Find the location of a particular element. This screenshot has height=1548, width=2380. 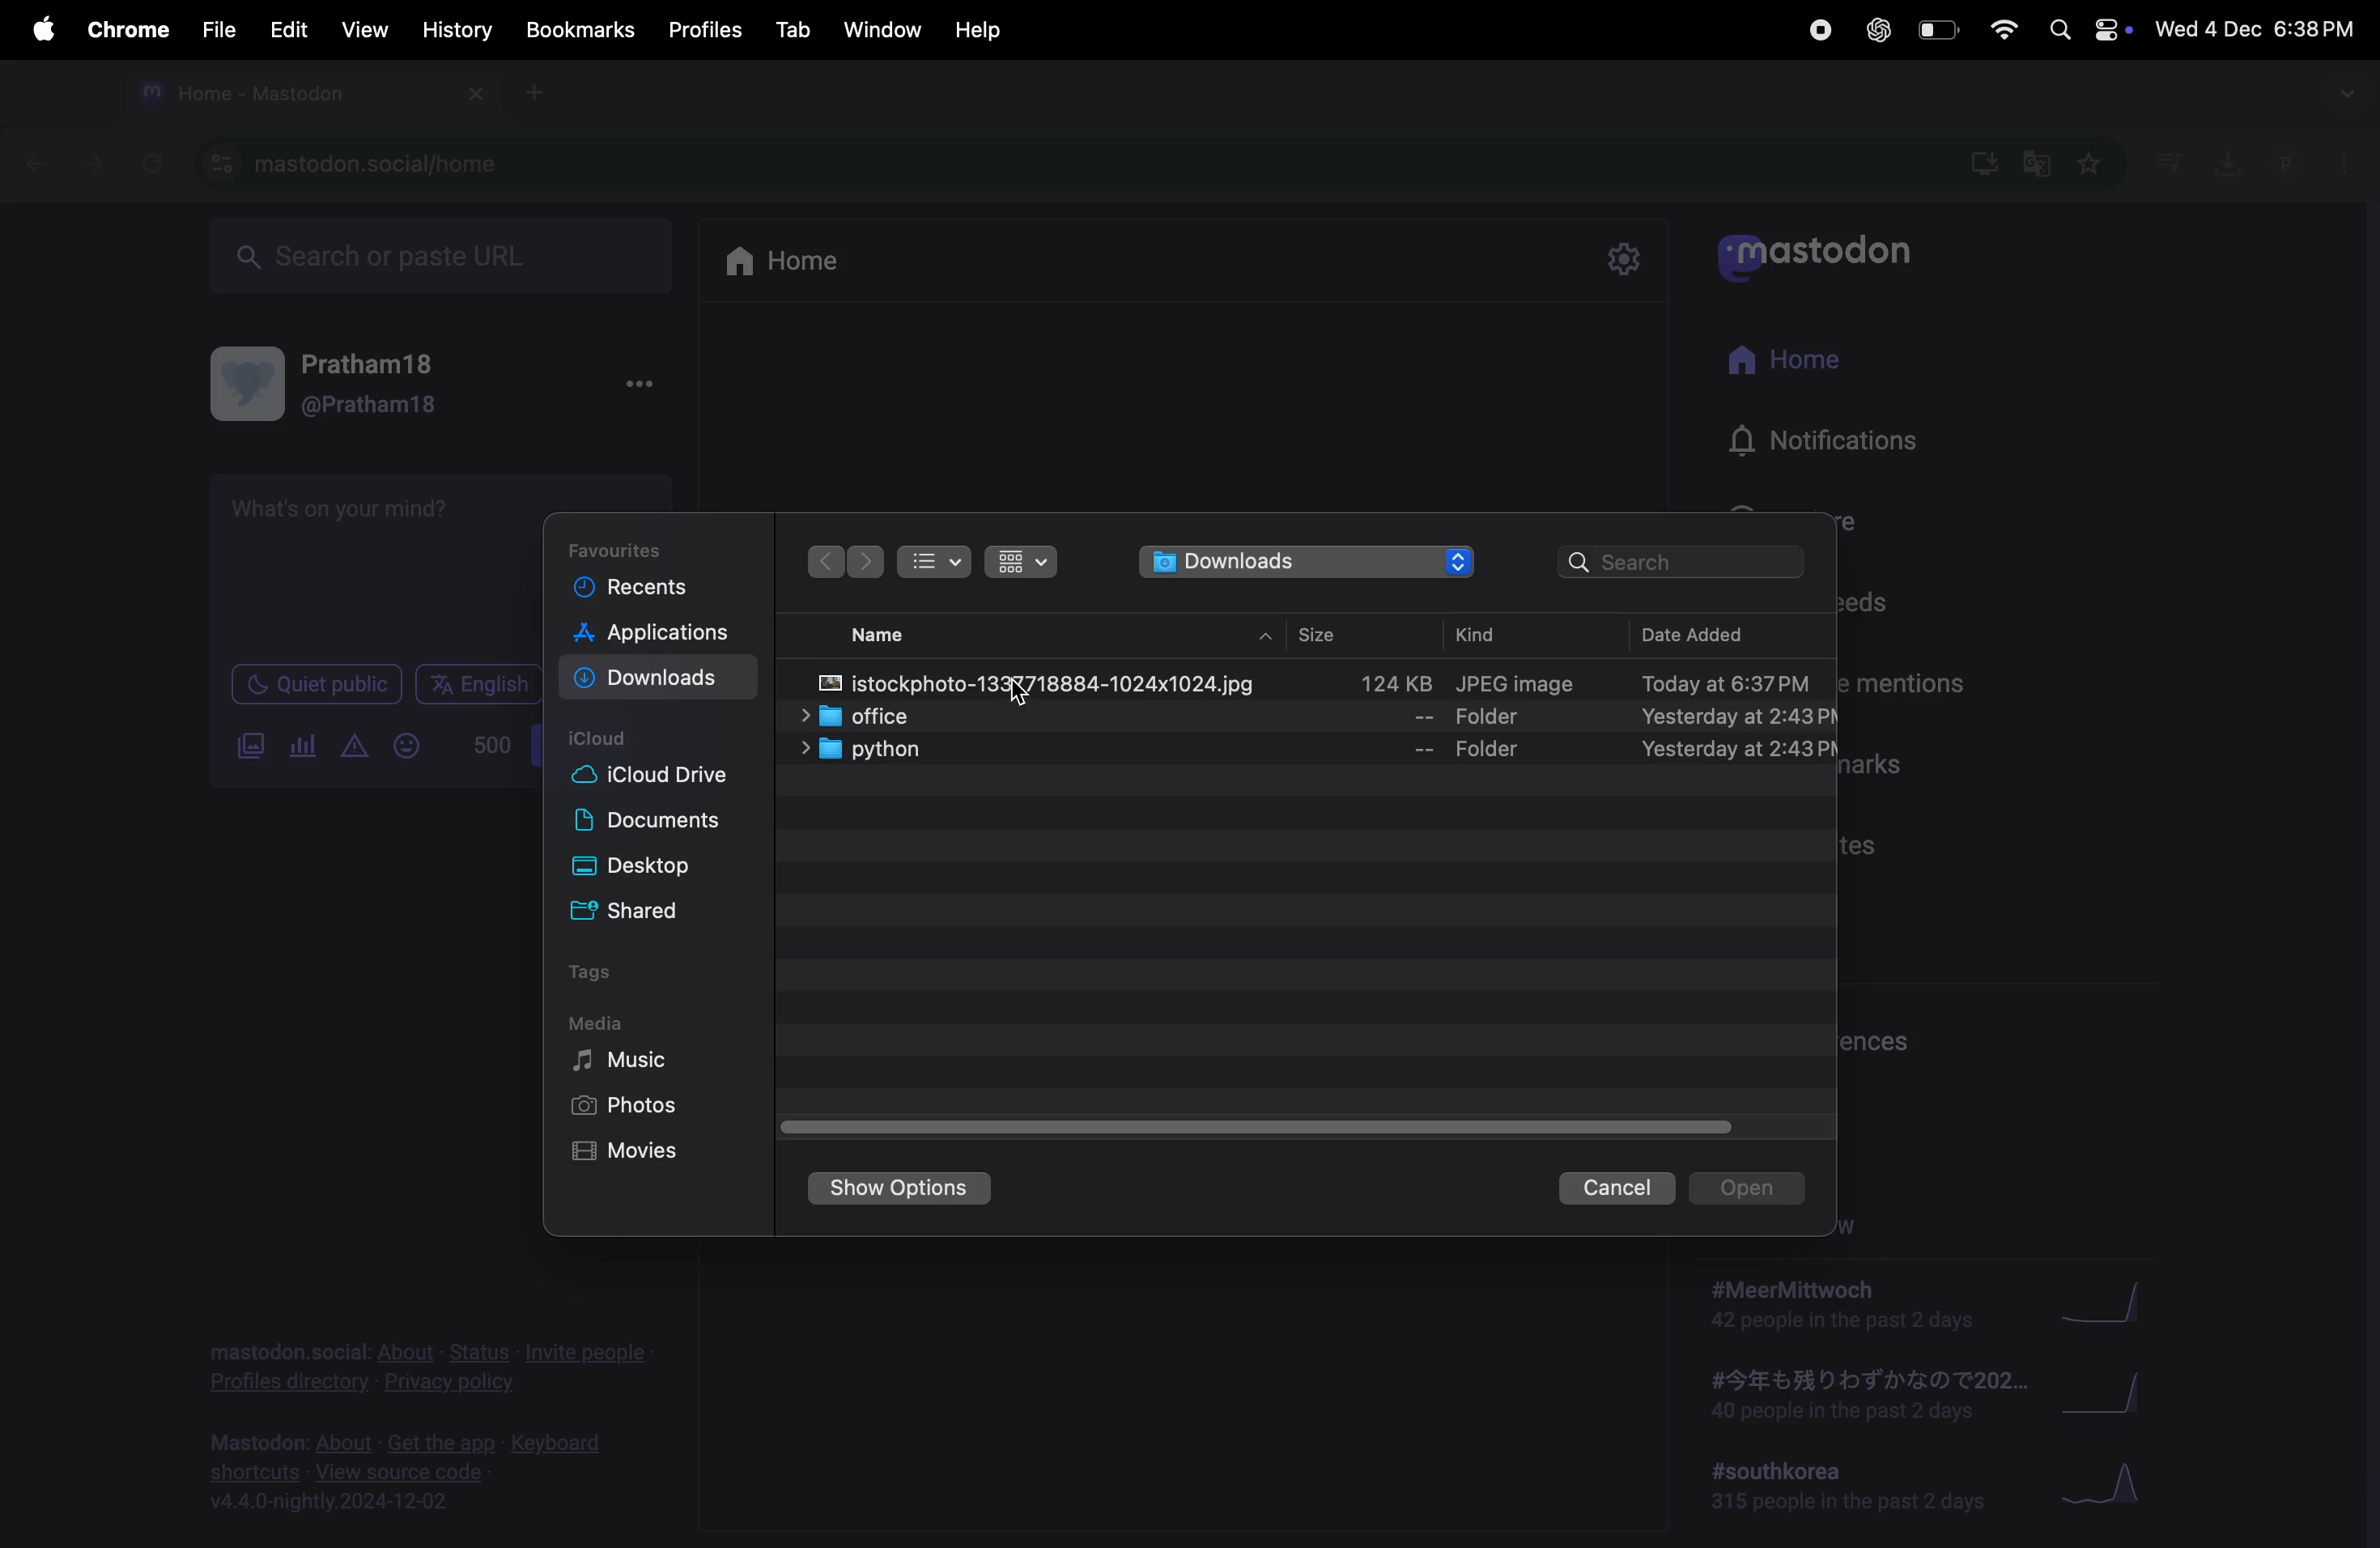

python file is located at coordinates (1295, 750).